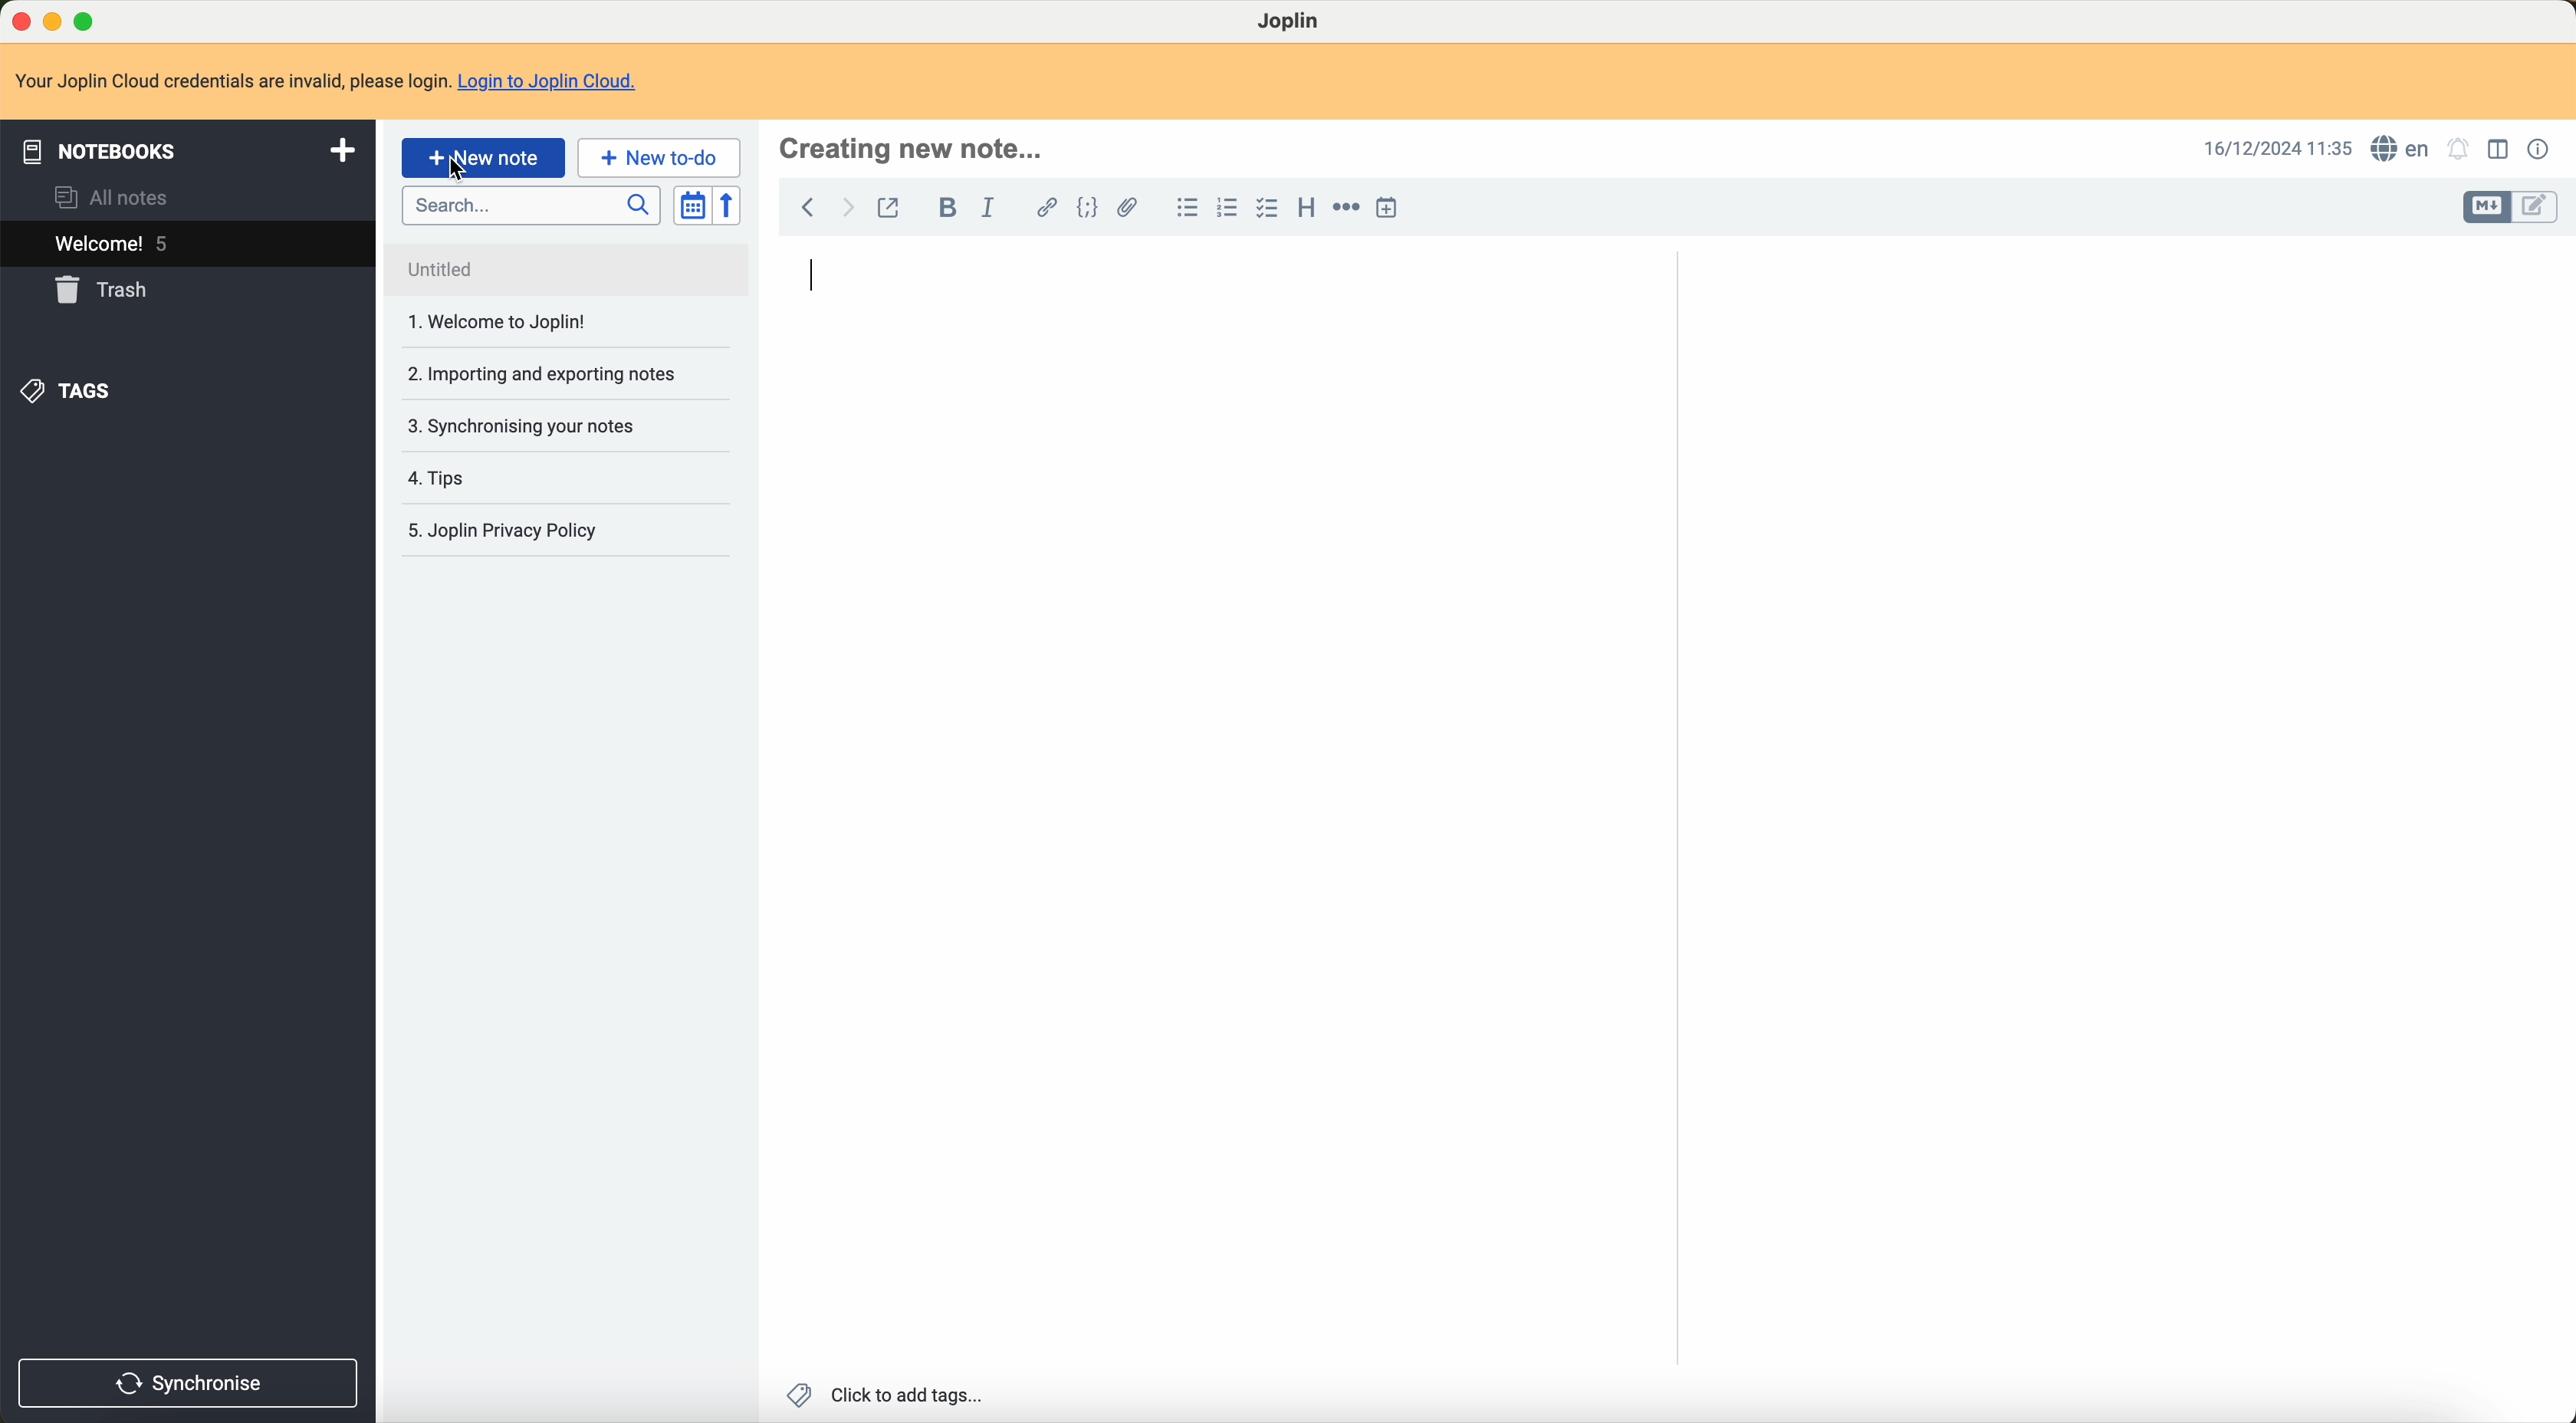  Describe the element at coordinates (184, 149) in the screenshot. I see `notebooks` at that location.